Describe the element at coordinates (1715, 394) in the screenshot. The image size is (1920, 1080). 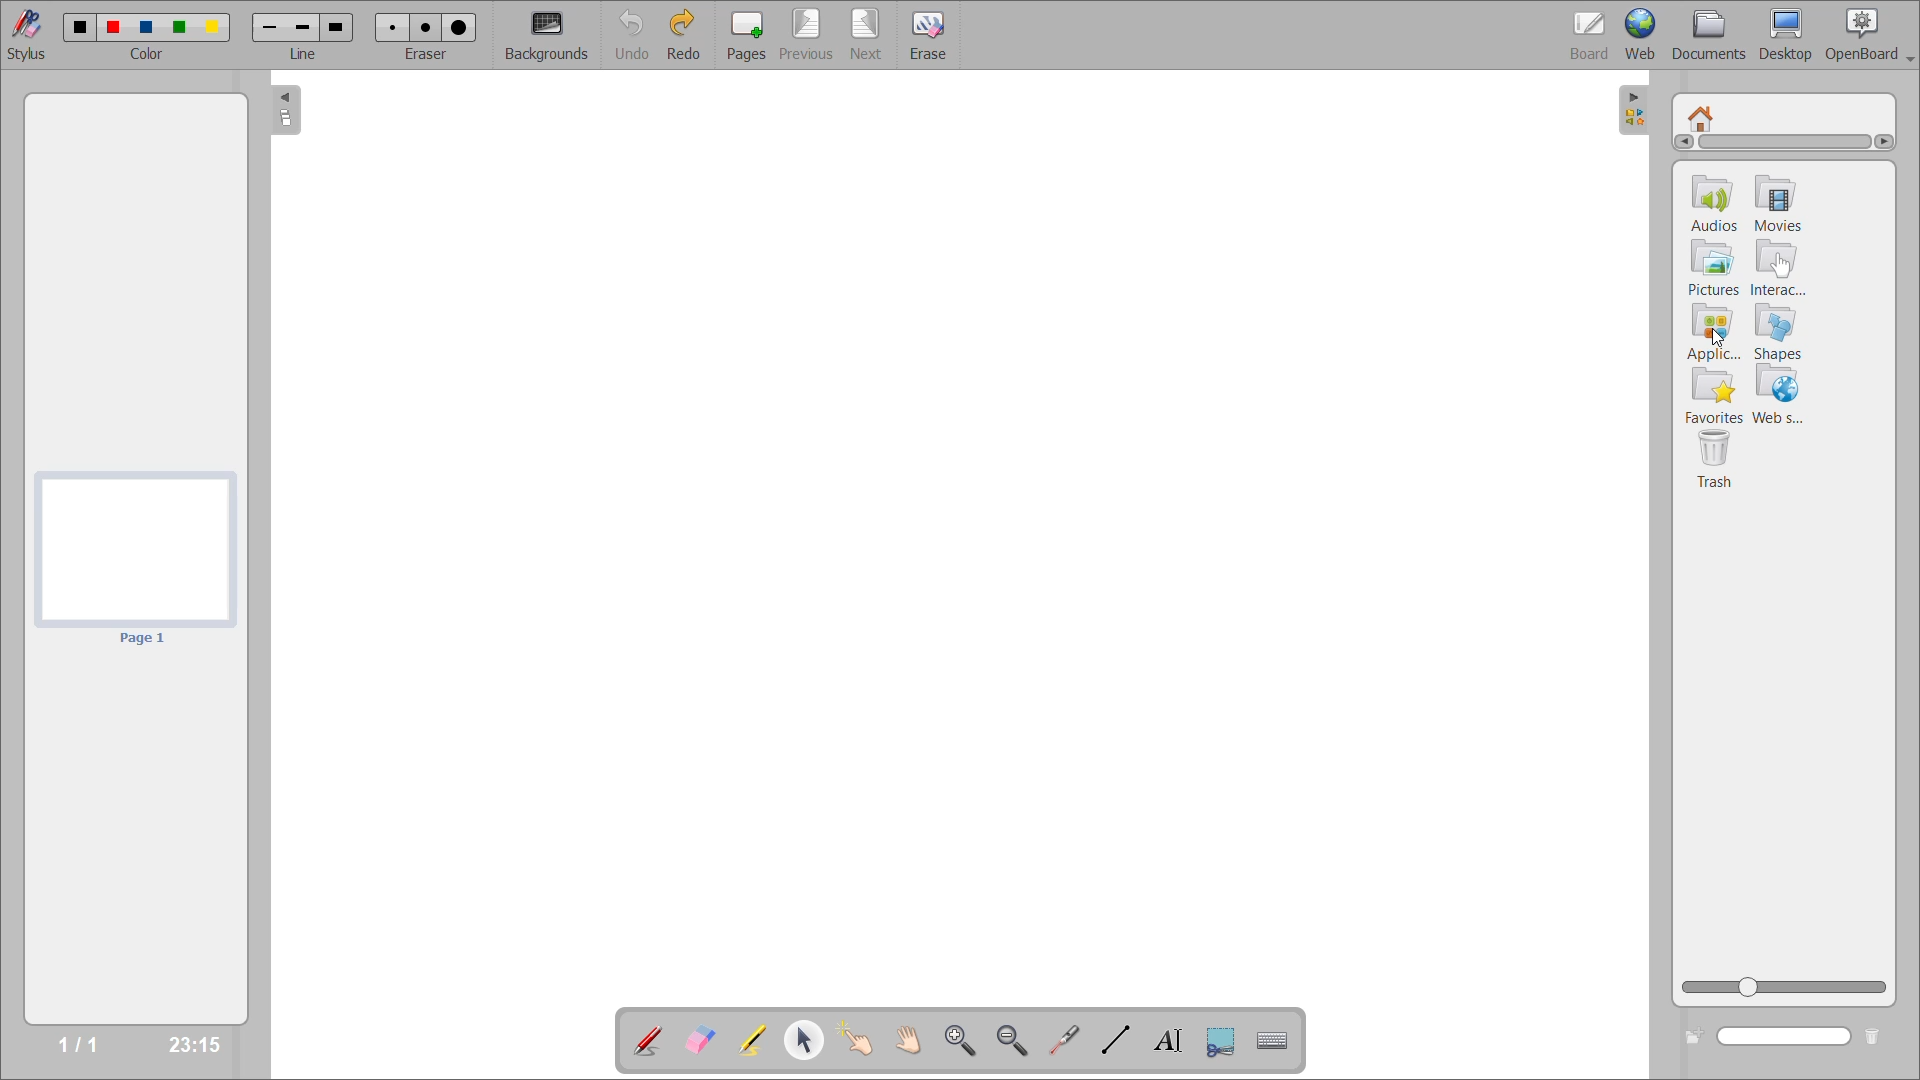
I see `favorites` at that location.